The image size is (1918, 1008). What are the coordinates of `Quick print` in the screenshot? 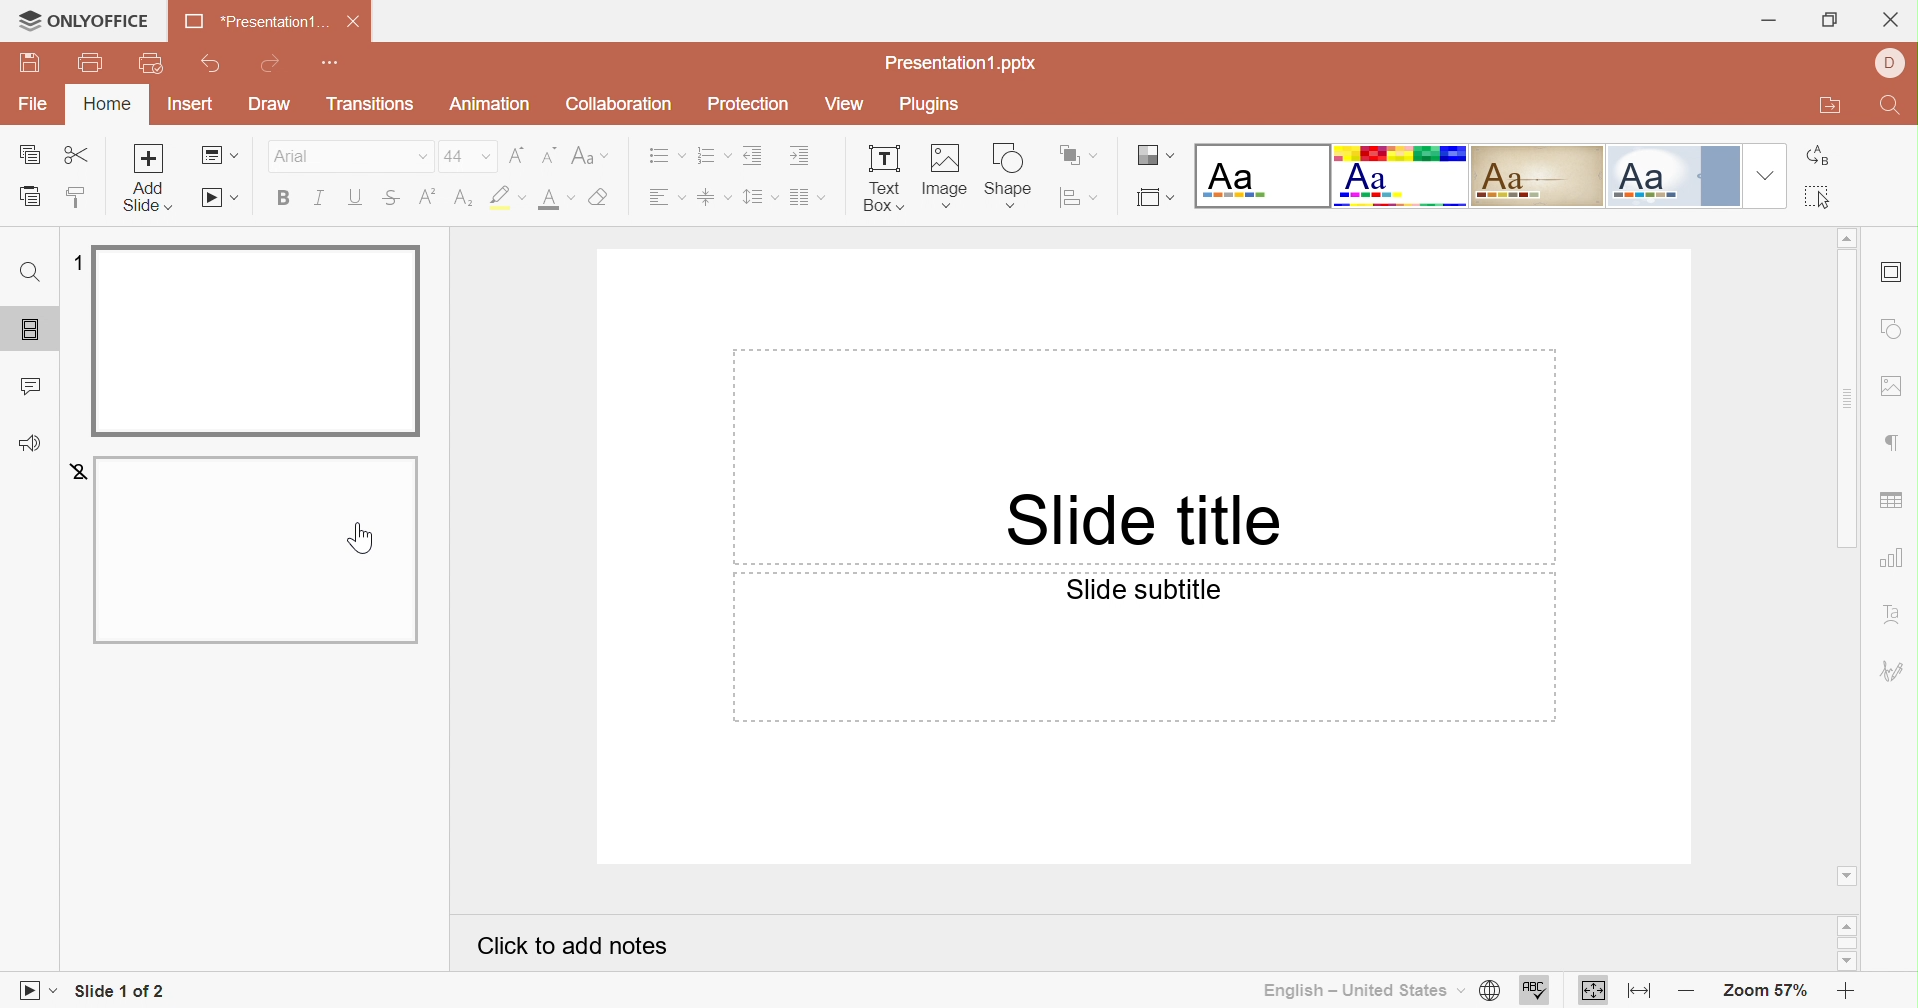 It's located at (154, 65).